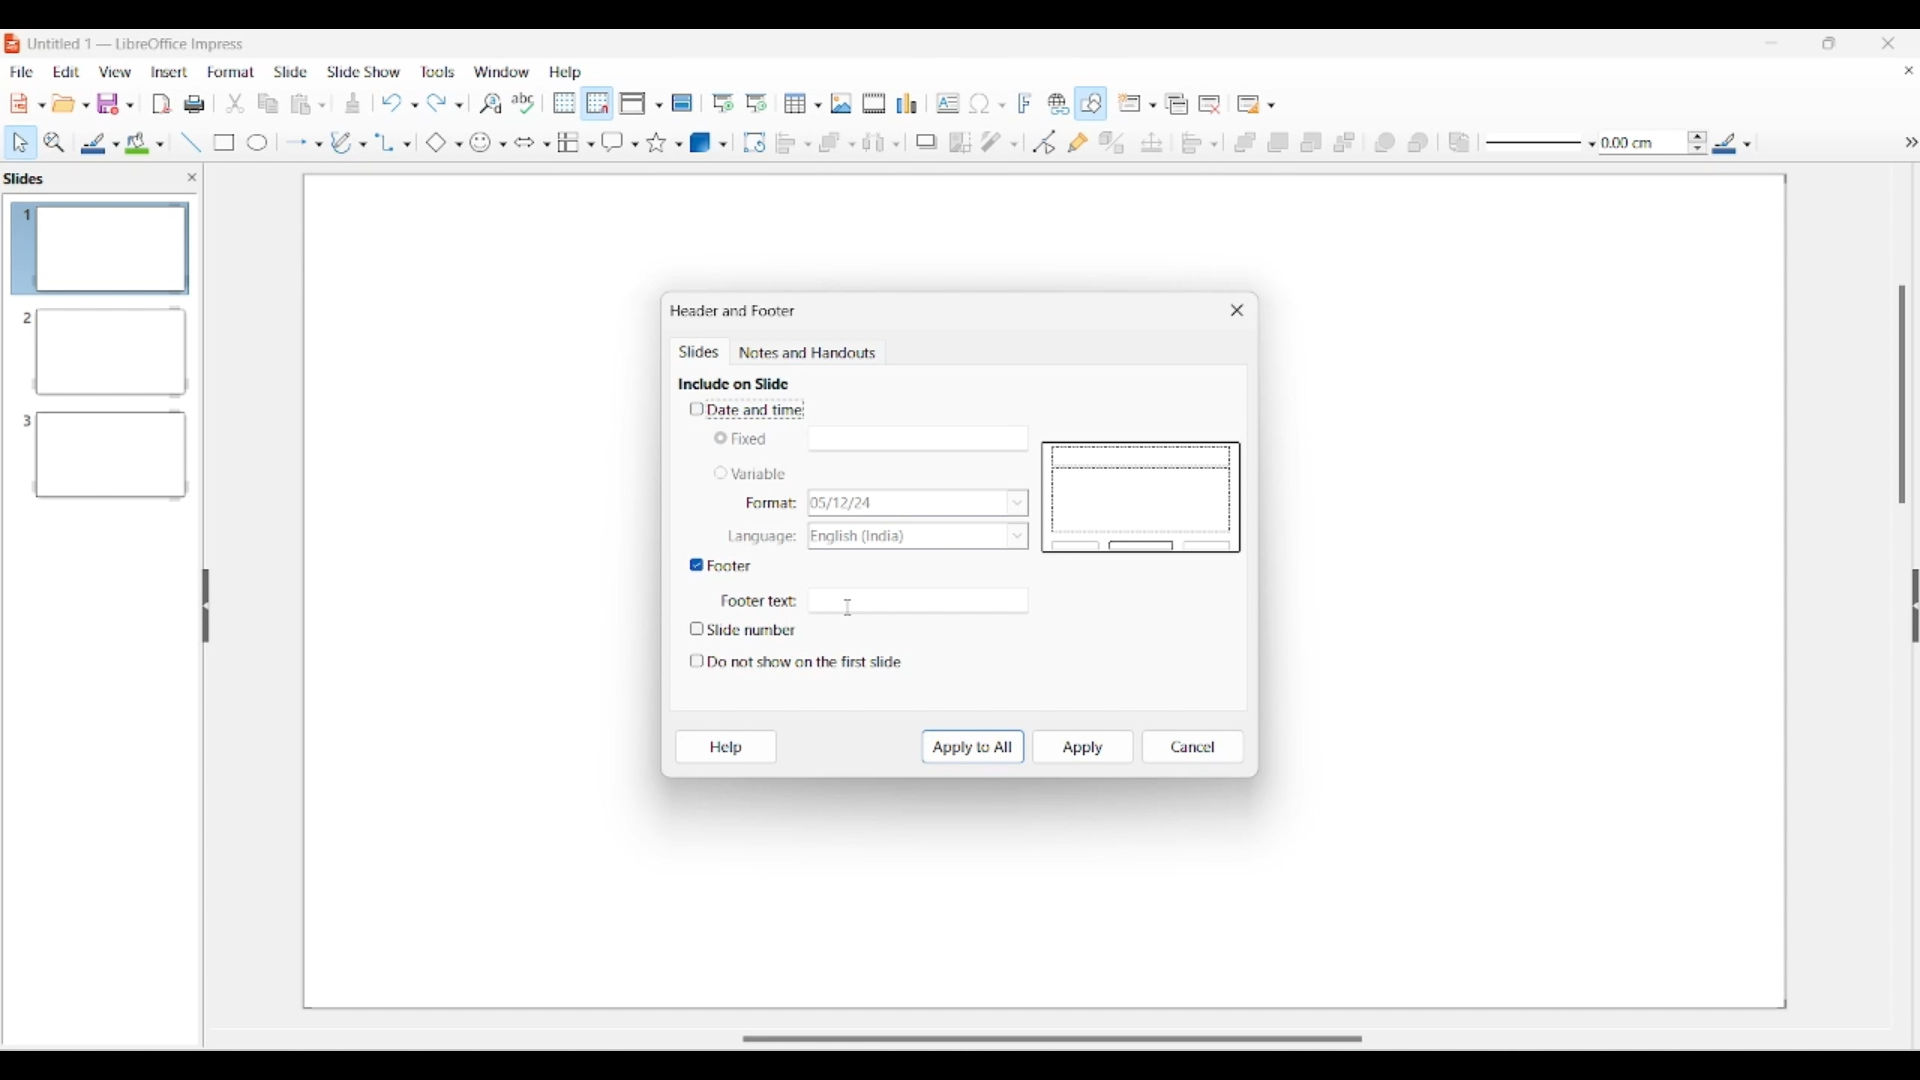 Image resolution: width=1920 pixels, height=1080 pixels. I want to click on Rectangle, so click(218, 140).